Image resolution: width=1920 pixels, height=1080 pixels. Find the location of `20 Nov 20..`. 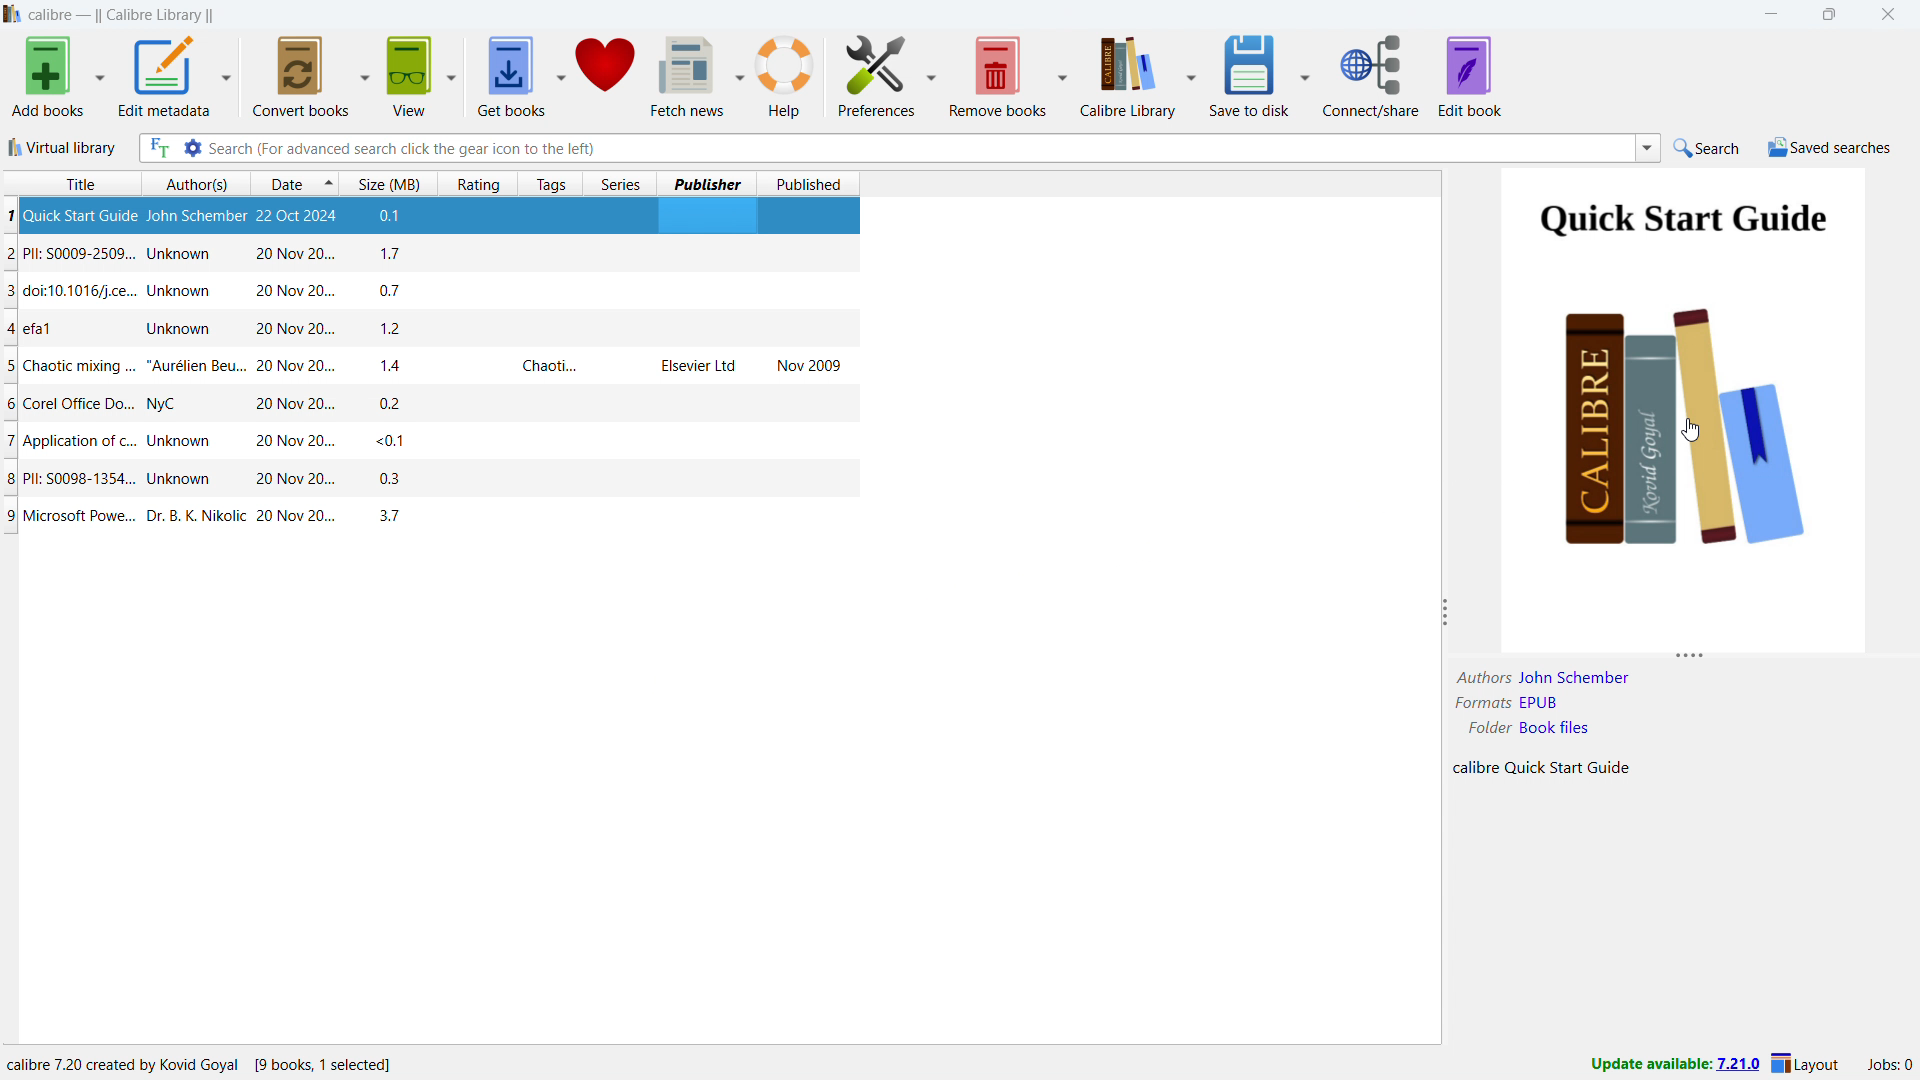

20 Nov 20.. is located at coordinates (288, 330).